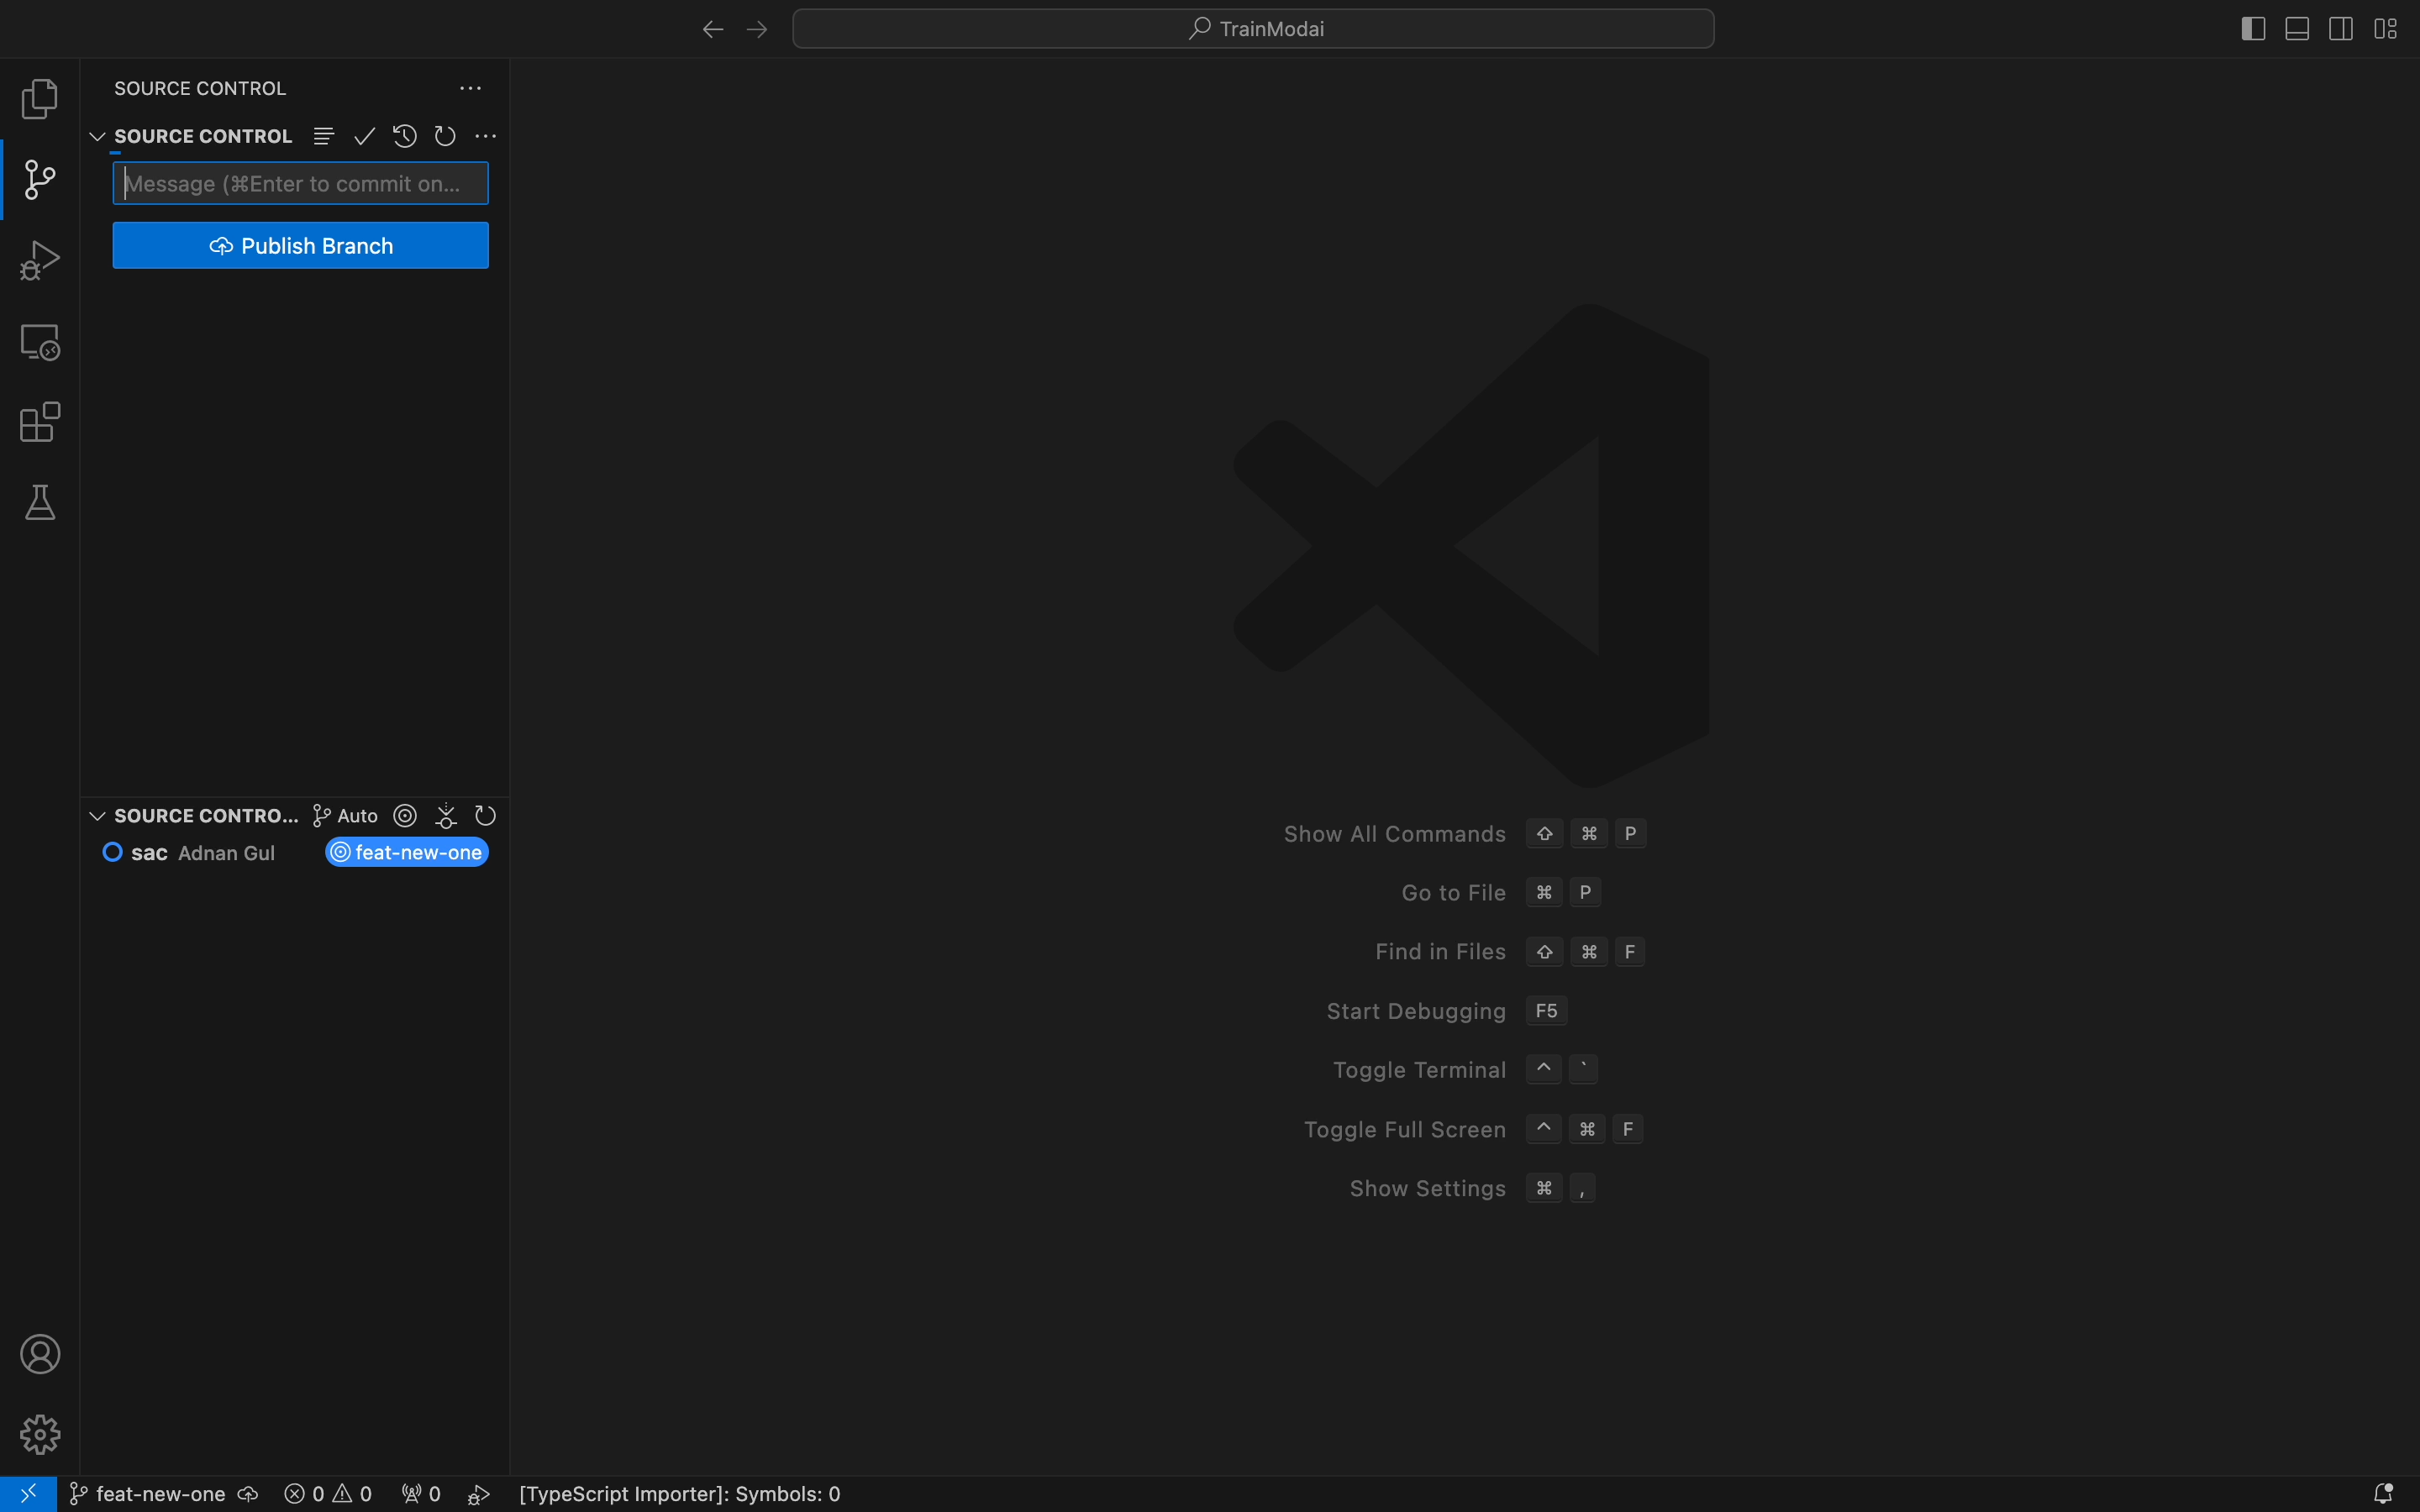 The width and height of the screenshot is (2420, 1512). What do you see at coordinates (2300, 26) in the screenshot?
I see `toggle primary bar` at bounding box center [2300, 26].